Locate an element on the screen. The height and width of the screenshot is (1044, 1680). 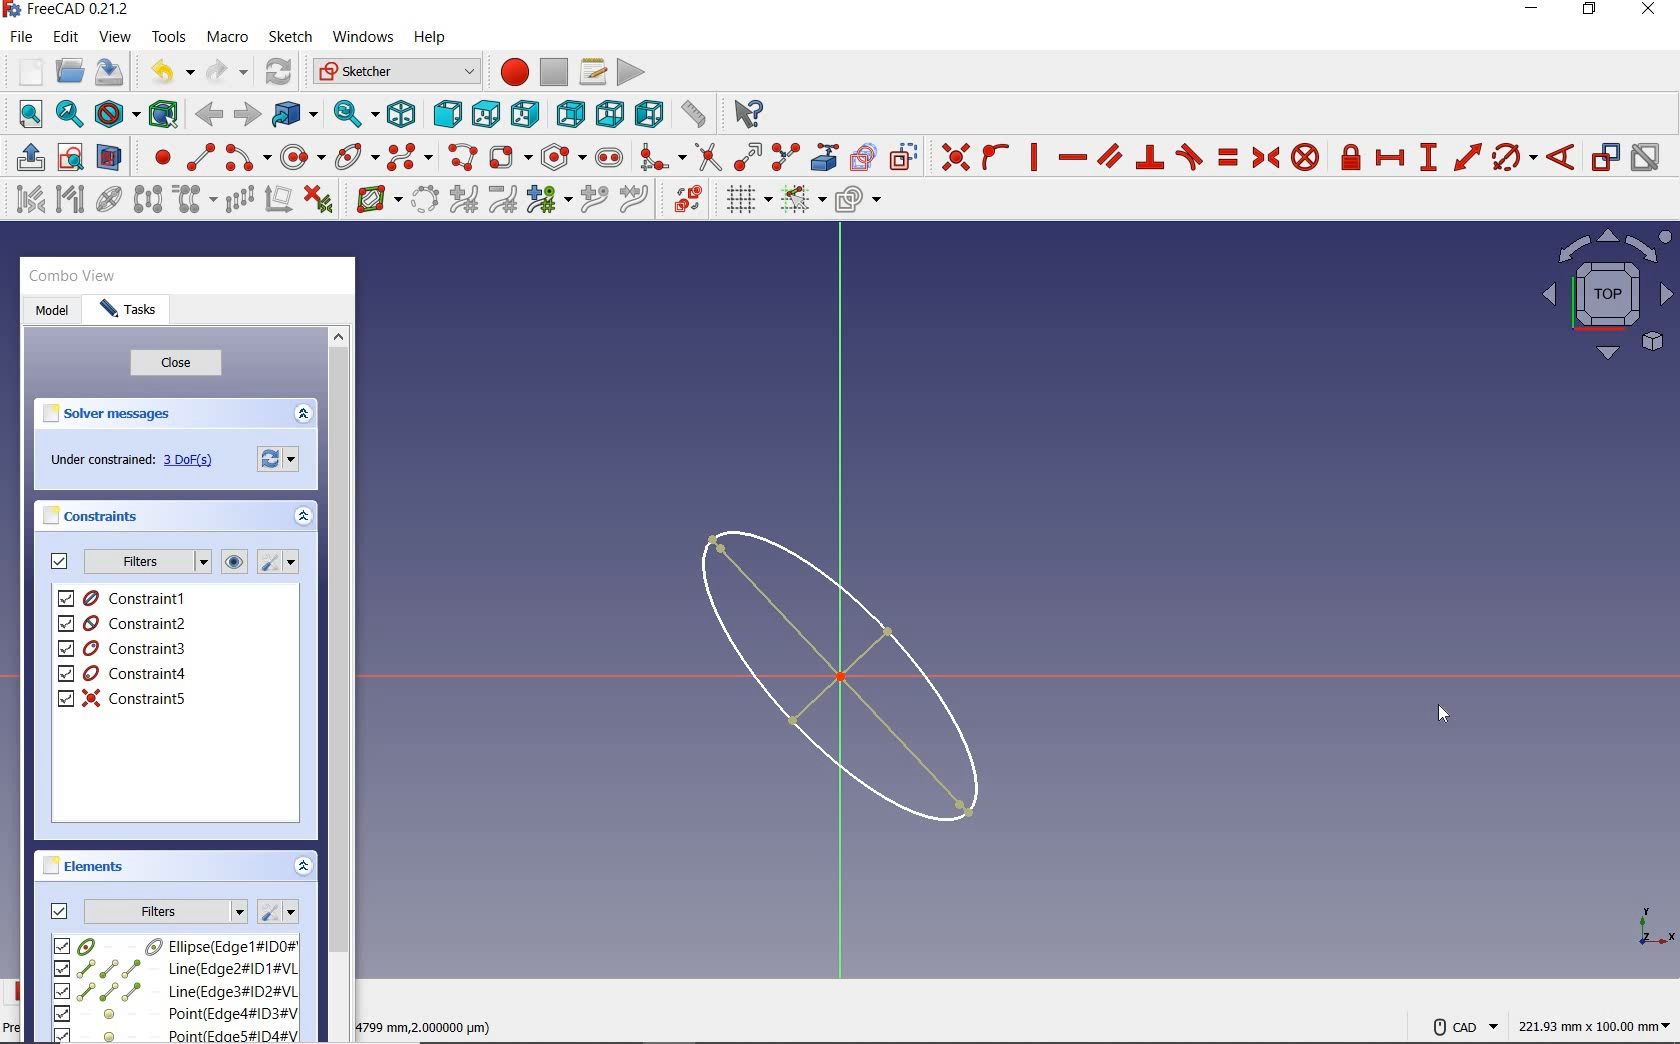
clone is located at coordinates (192, 200).